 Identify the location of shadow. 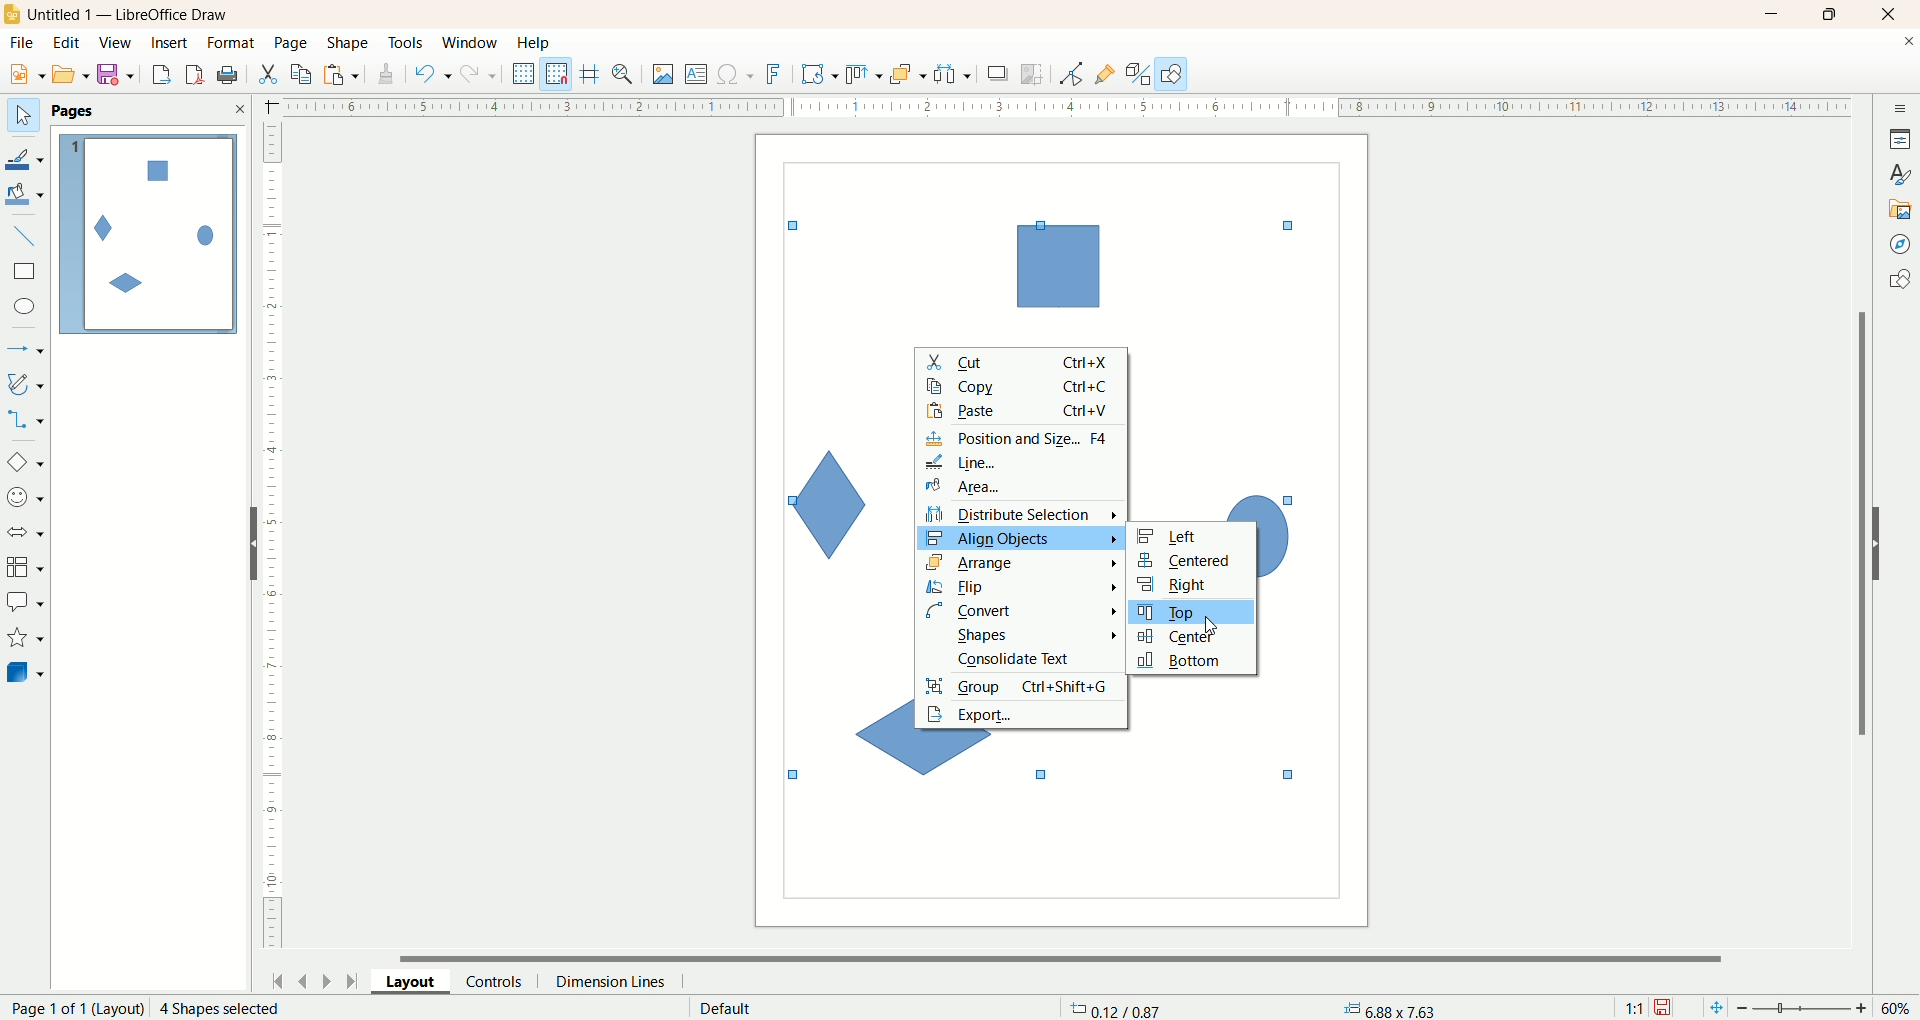
(998, 73).